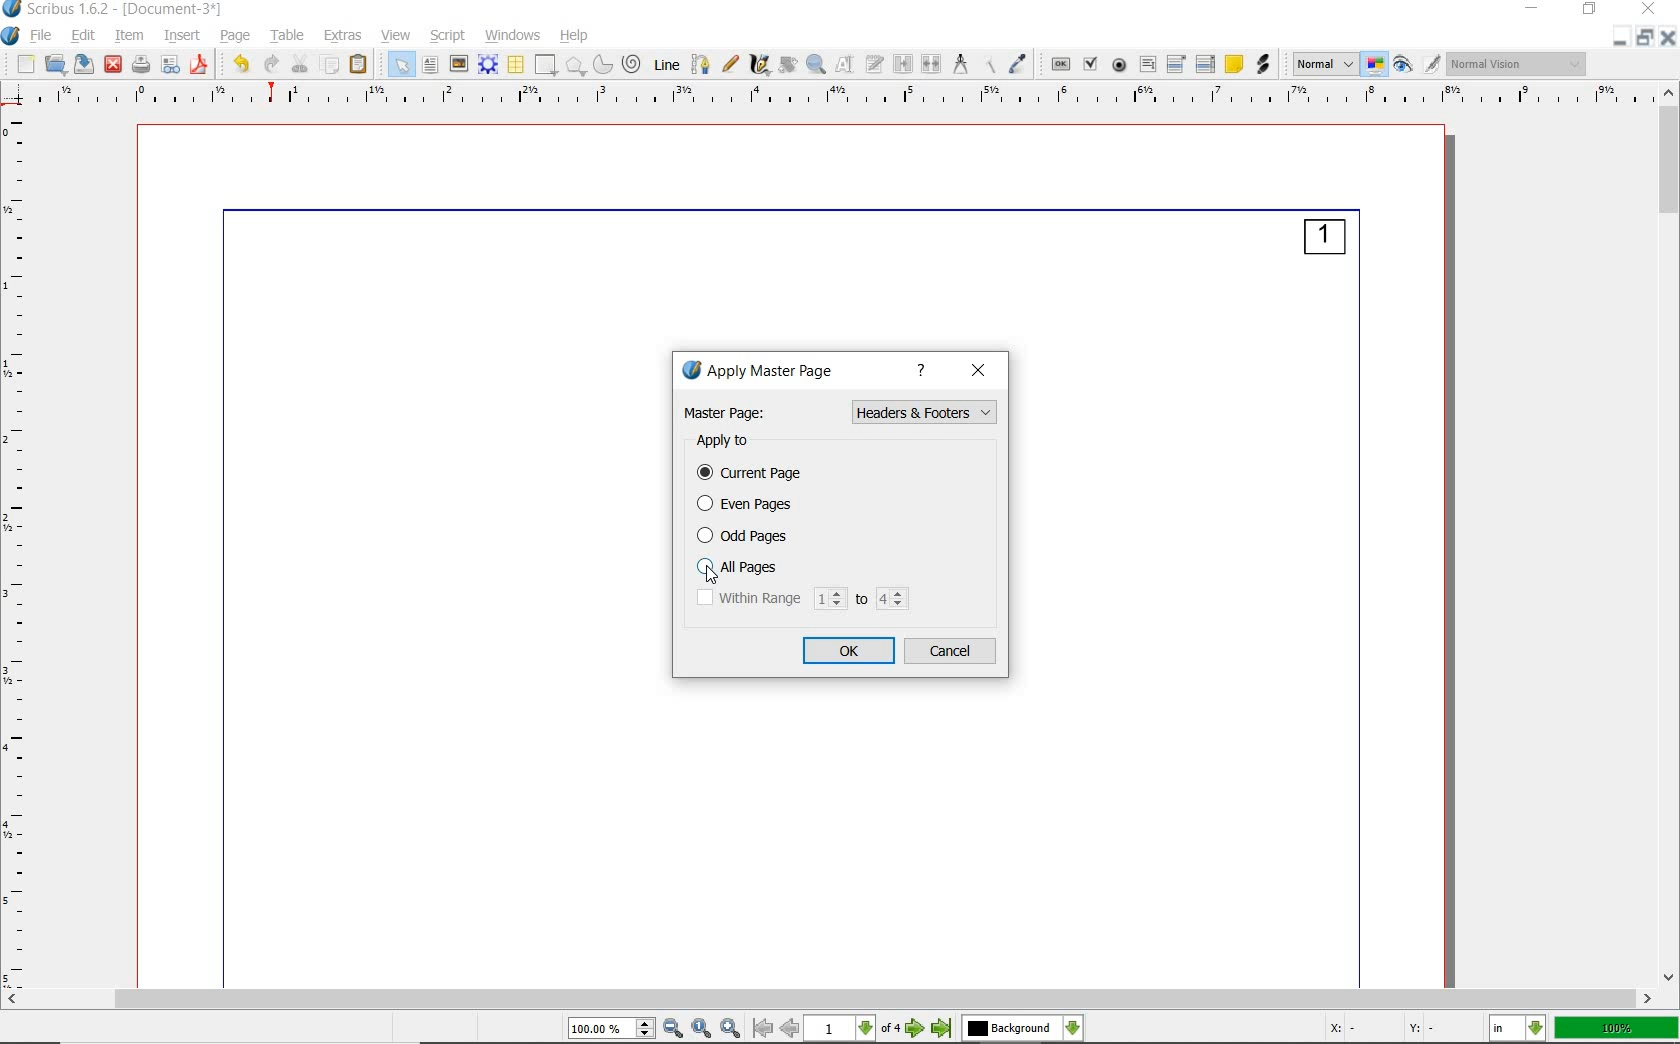 Image resolution: width=1680 pixels, height=1044 pixels. I want to click on within range, so click(803, 599).